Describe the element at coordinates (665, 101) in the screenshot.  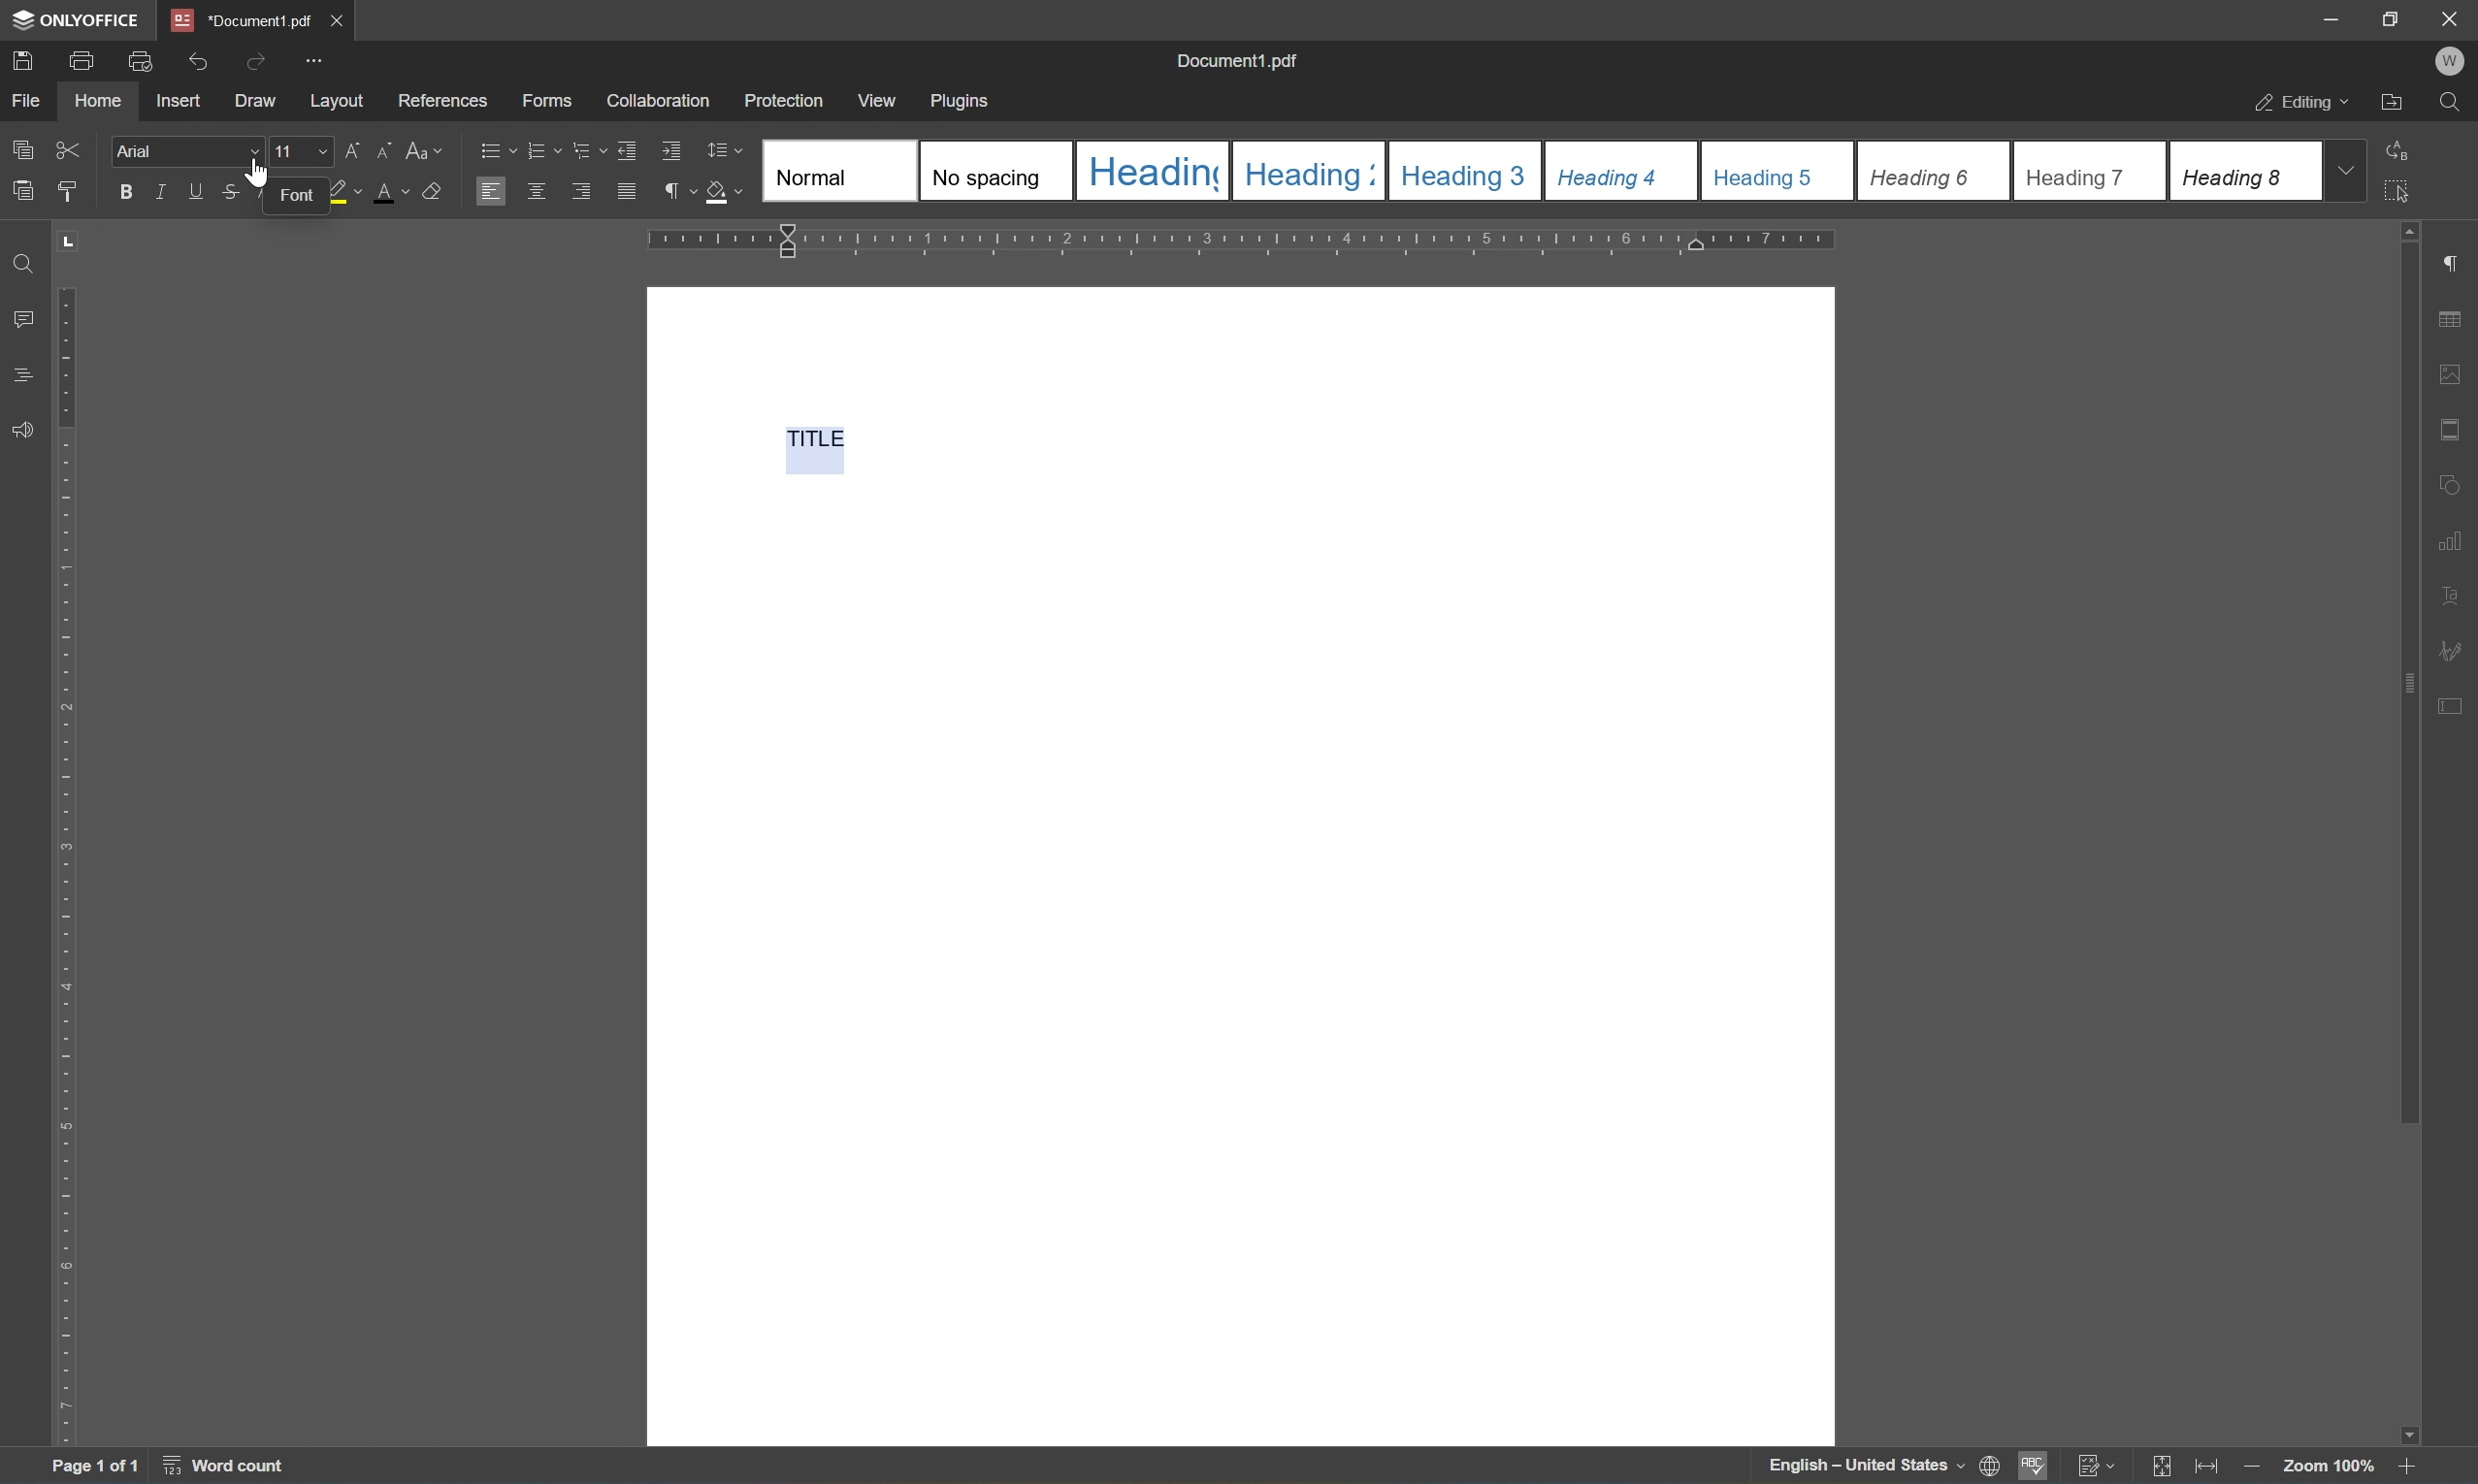
I see `collaboration` at that location.